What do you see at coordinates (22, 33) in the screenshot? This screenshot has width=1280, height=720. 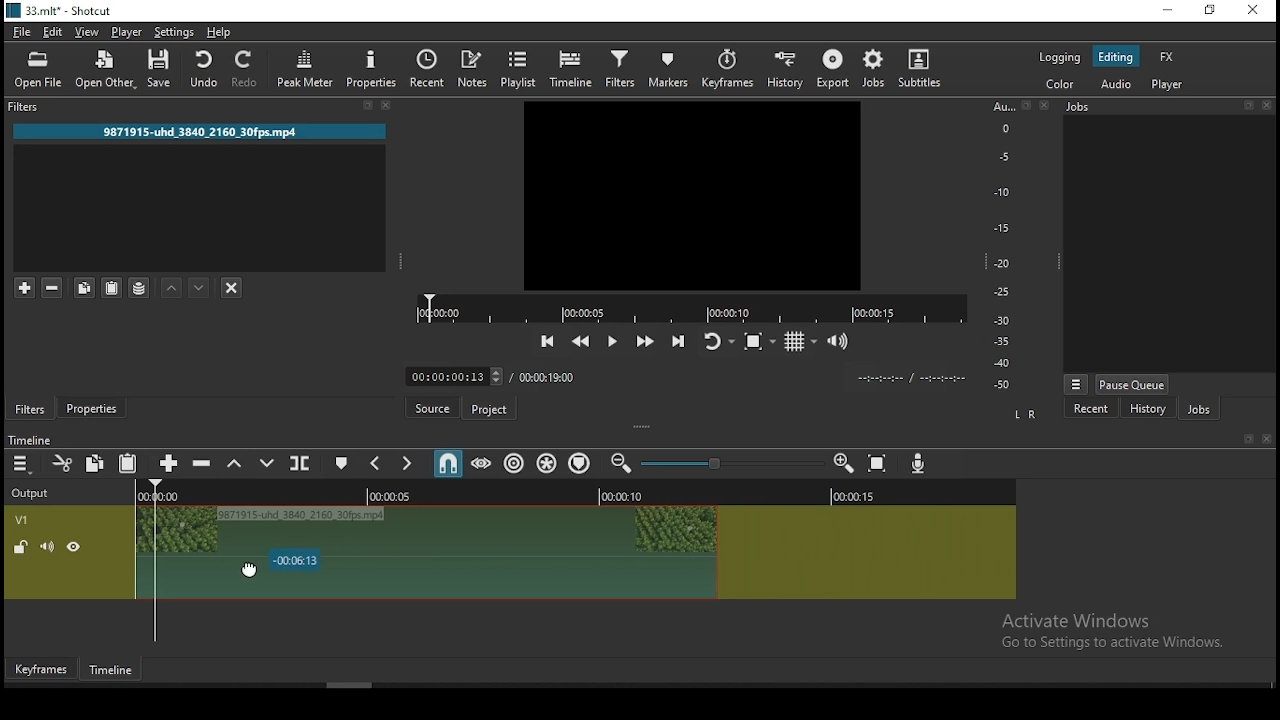 I see `file` at bounding box center [22, 33].